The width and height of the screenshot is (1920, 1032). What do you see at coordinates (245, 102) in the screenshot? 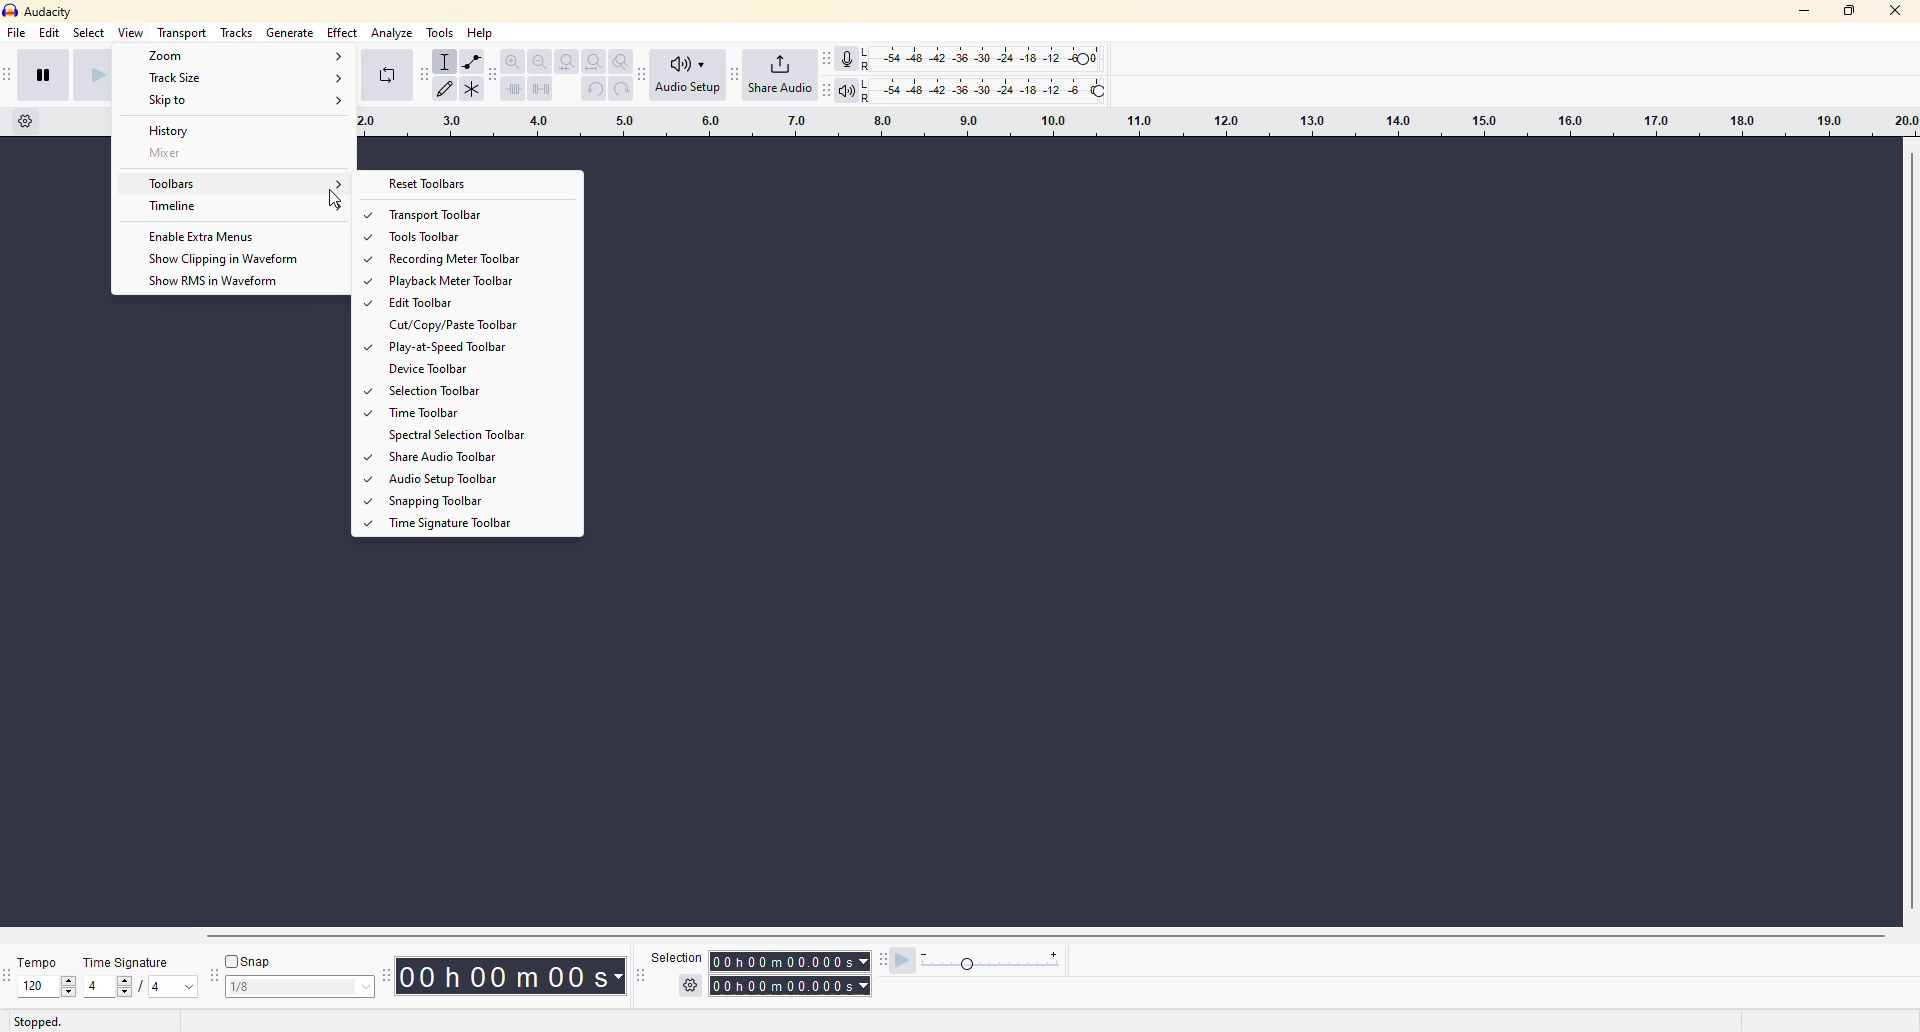
I see `Skip to` at bounding box center [245, 102].